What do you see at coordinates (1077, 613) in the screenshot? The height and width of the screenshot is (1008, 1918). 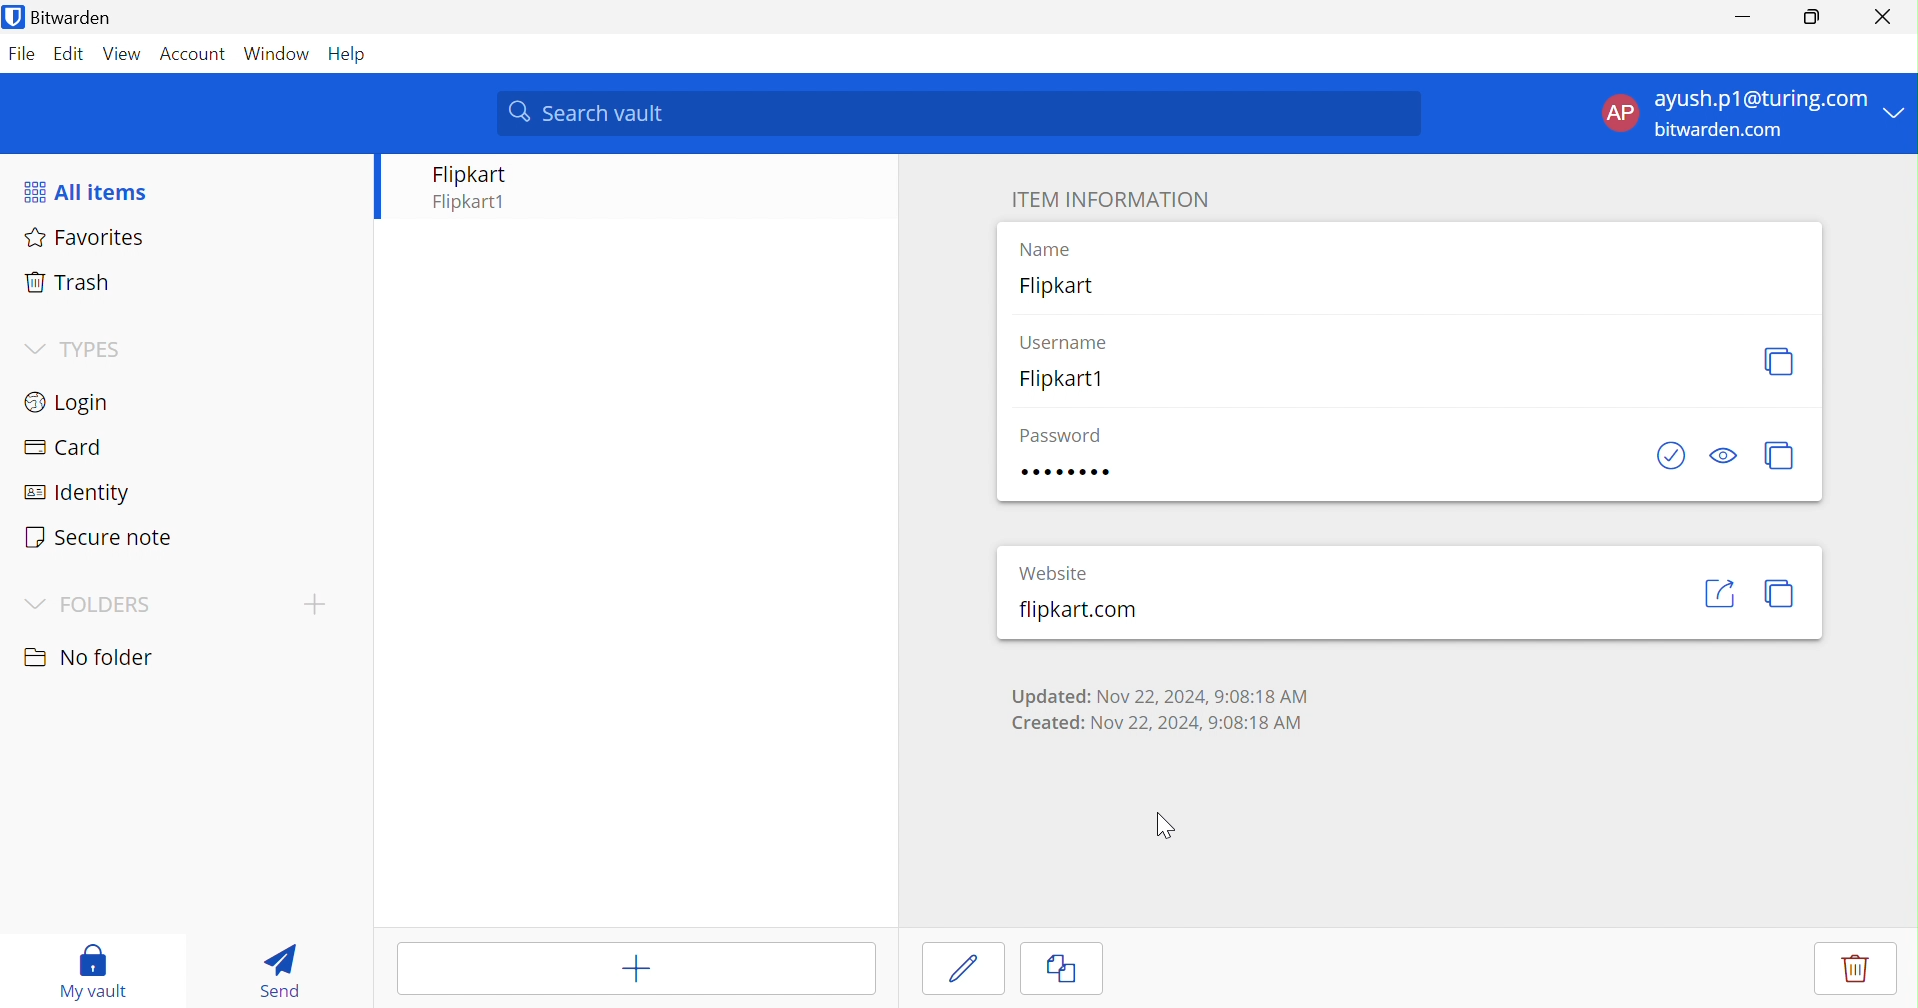 I see `flipkart.com` at bounding box center [1077, 613].